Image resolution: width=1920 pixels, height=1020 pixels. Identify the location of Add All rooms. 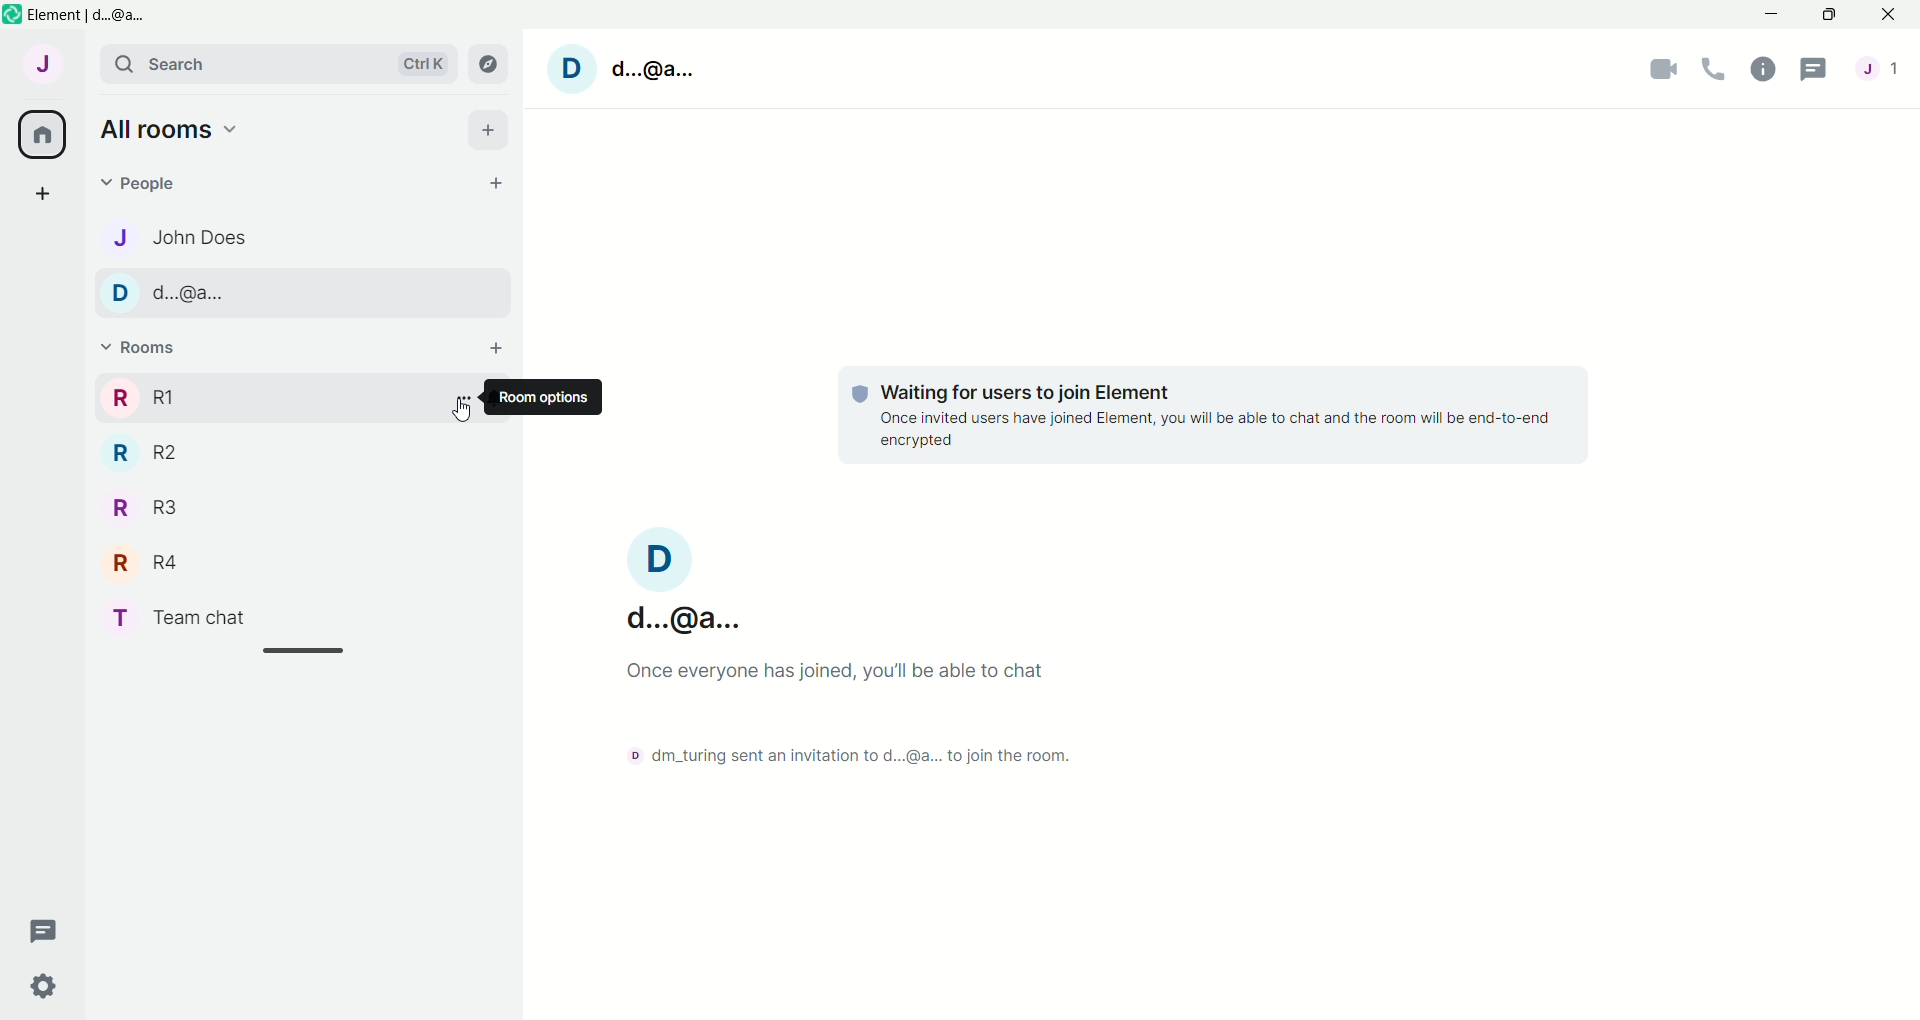
(487, 128).